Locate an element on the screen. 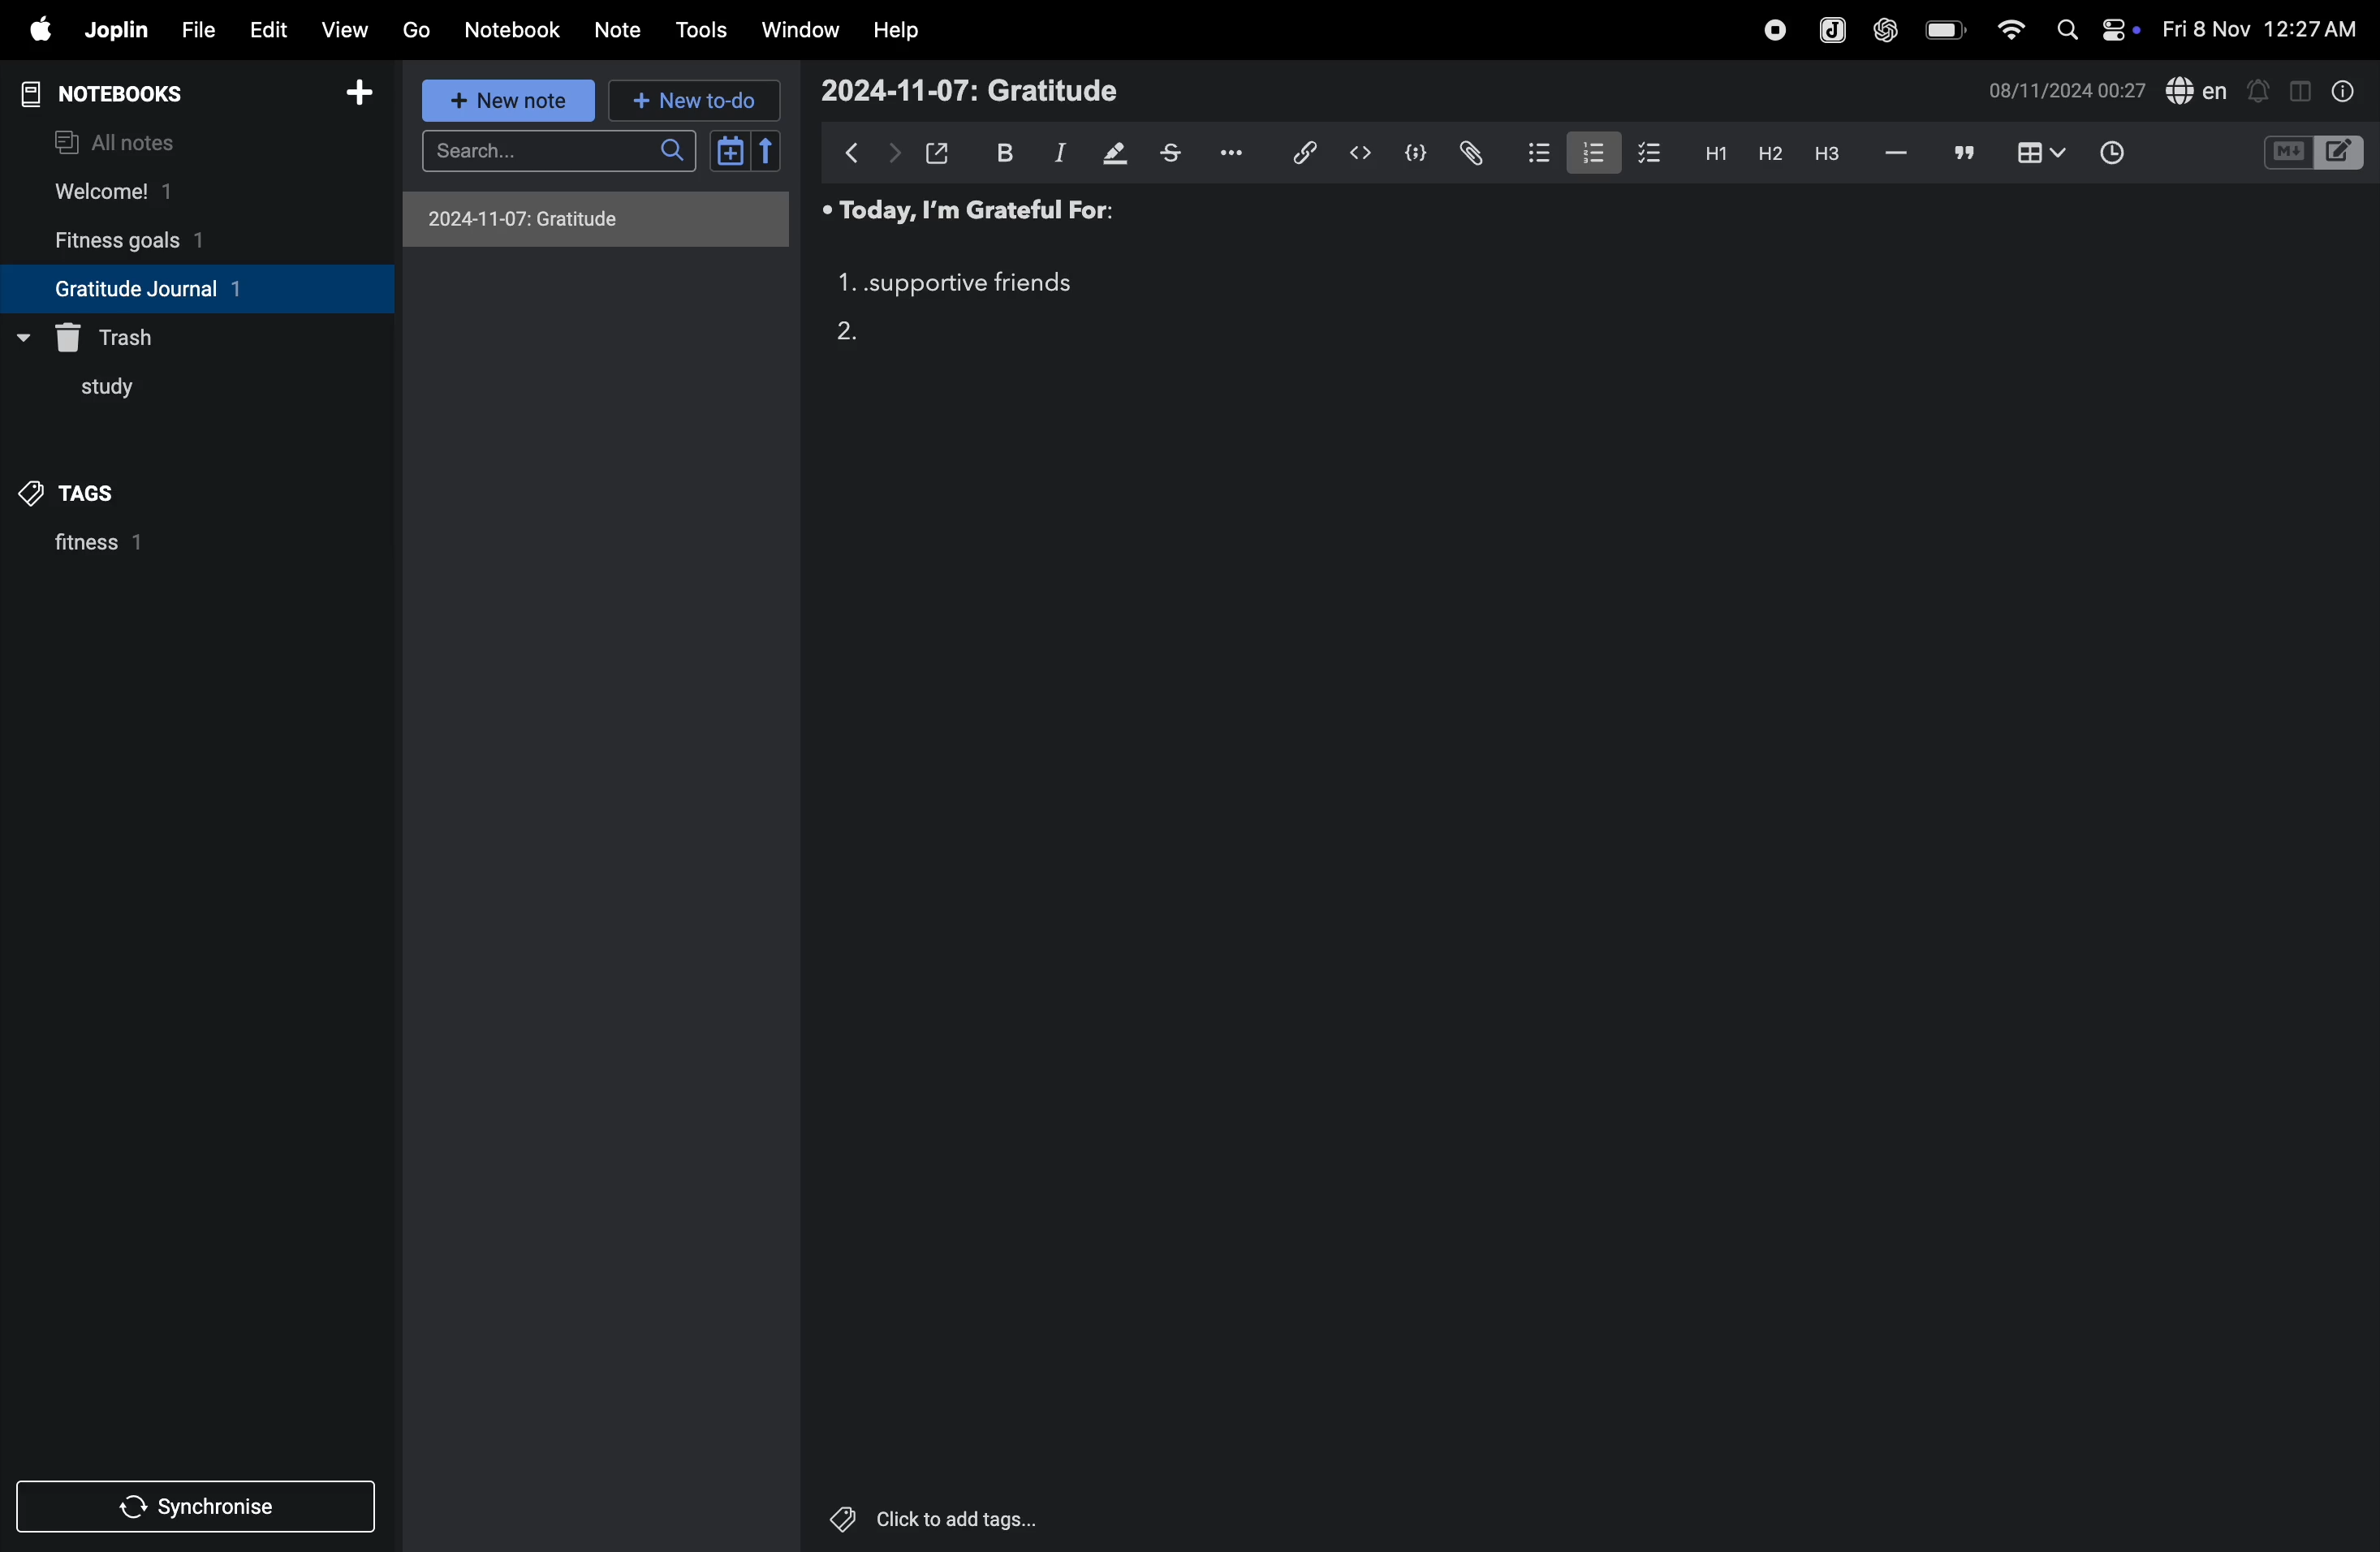 This screenshot has height=1552, width=2380. check box is located at coordinates (1644, 153).